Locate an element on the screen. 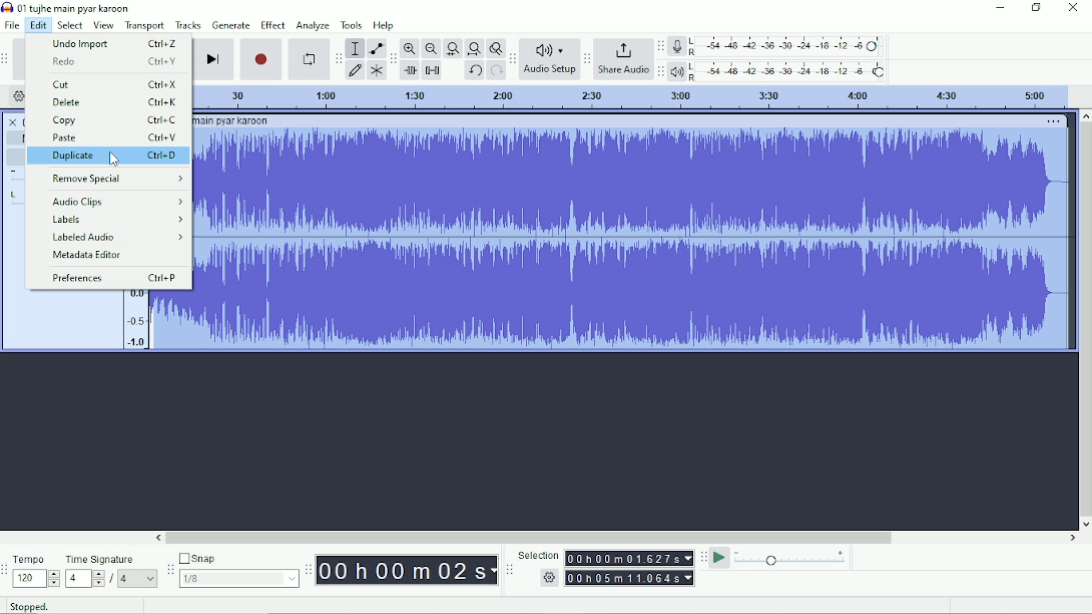 The image size is (1092, 614). Audacity share audio toolbar is located at coordinates (587, 58).